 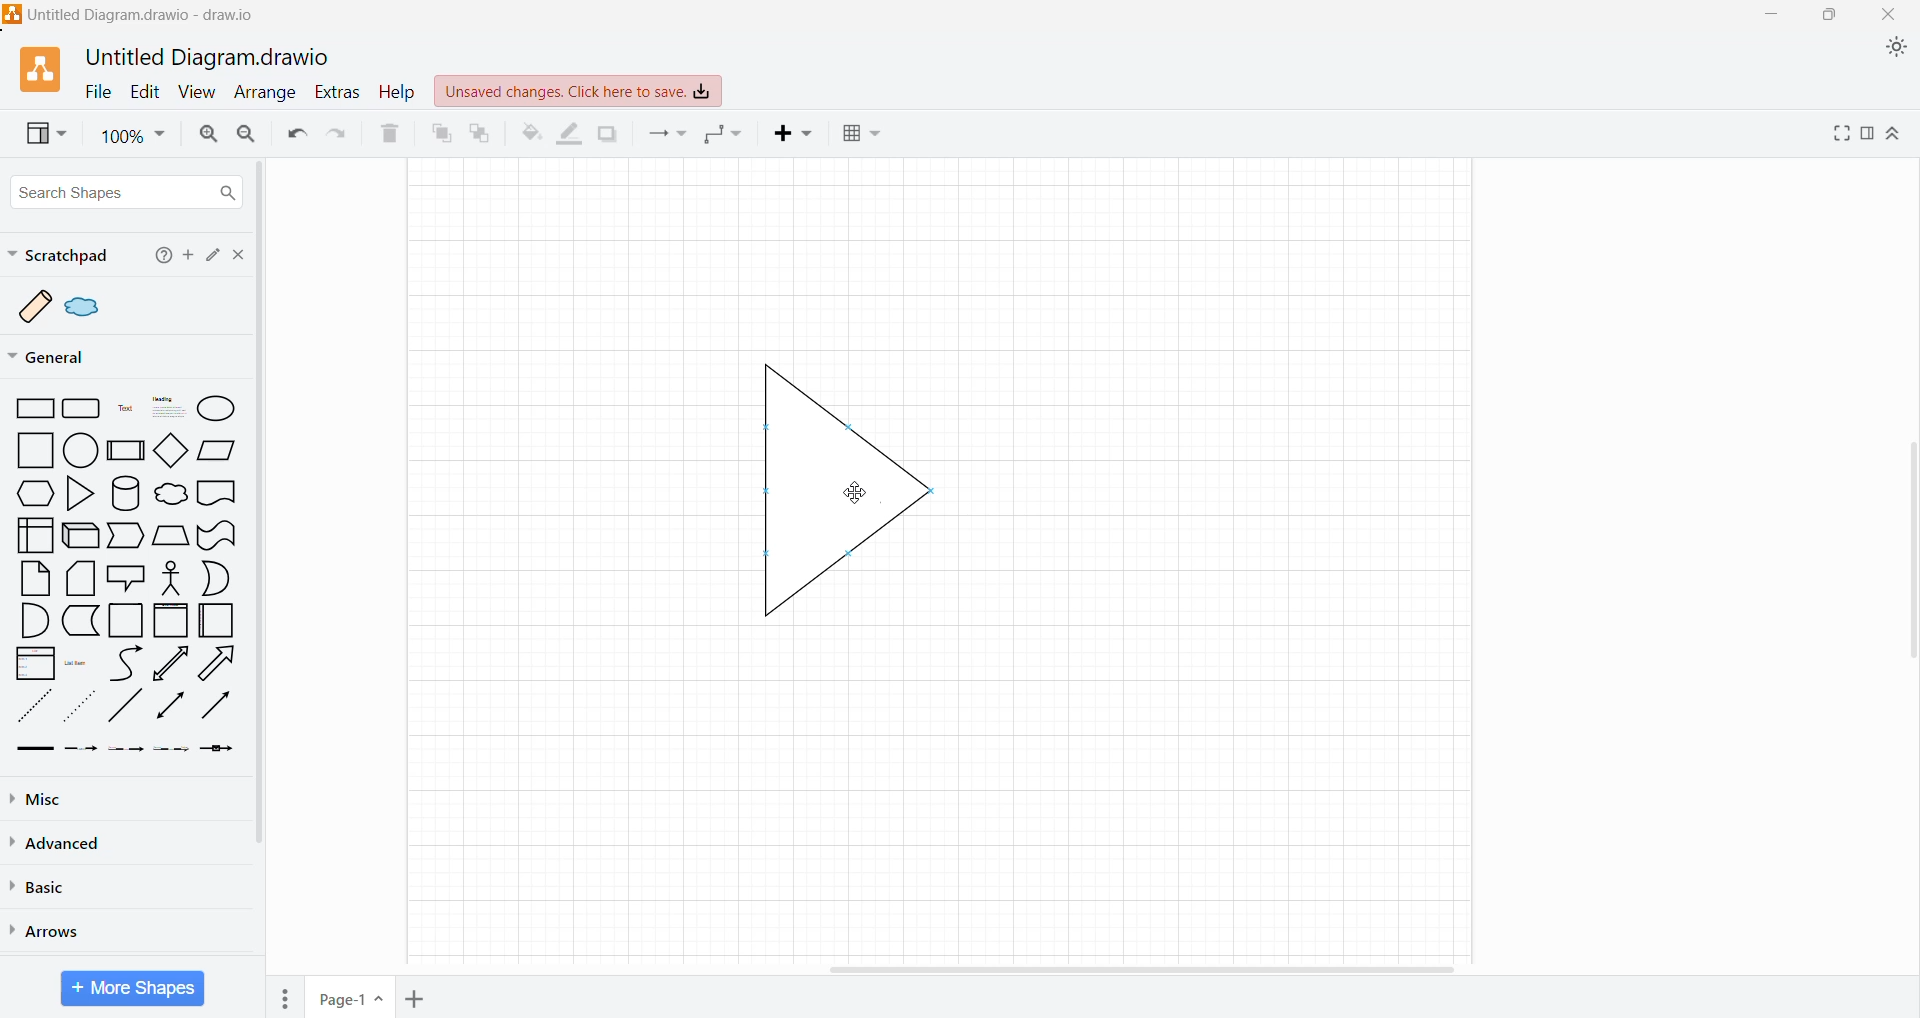 What do you see at coordinates (1830, 15) in the screenshot?
I see `Restore Down` at bounding box center [1830, 15].